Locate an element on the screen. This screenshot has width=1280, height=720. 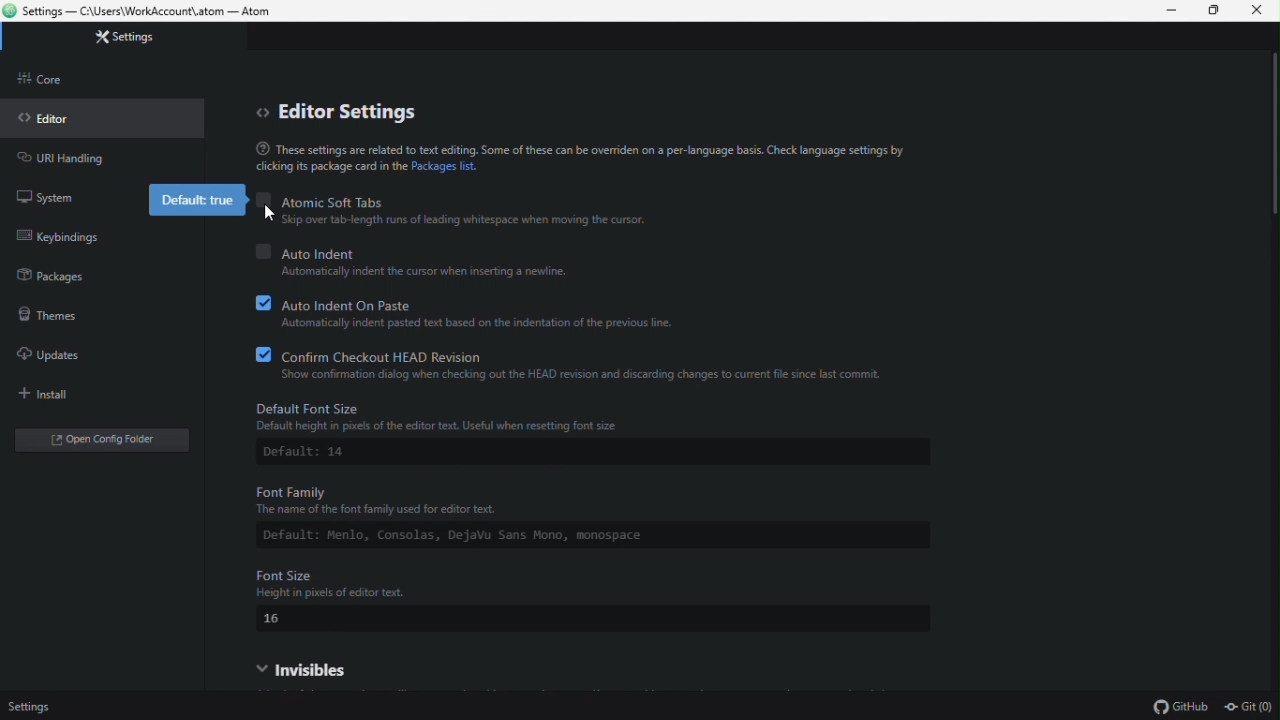
Skip over tab-length runs of leading whitespace when moving the cursor. is located at coordinates (479, 219).